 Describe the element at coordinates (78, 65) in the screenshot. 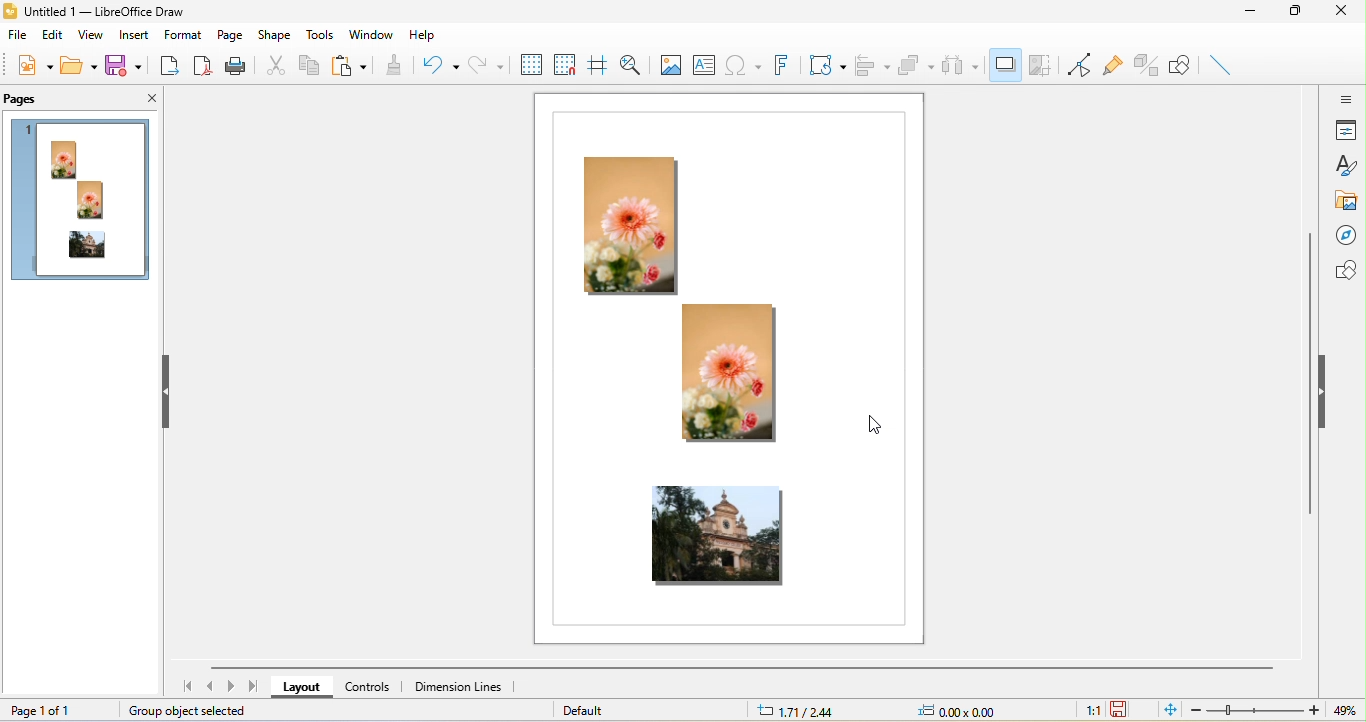

I see `open` at that location.